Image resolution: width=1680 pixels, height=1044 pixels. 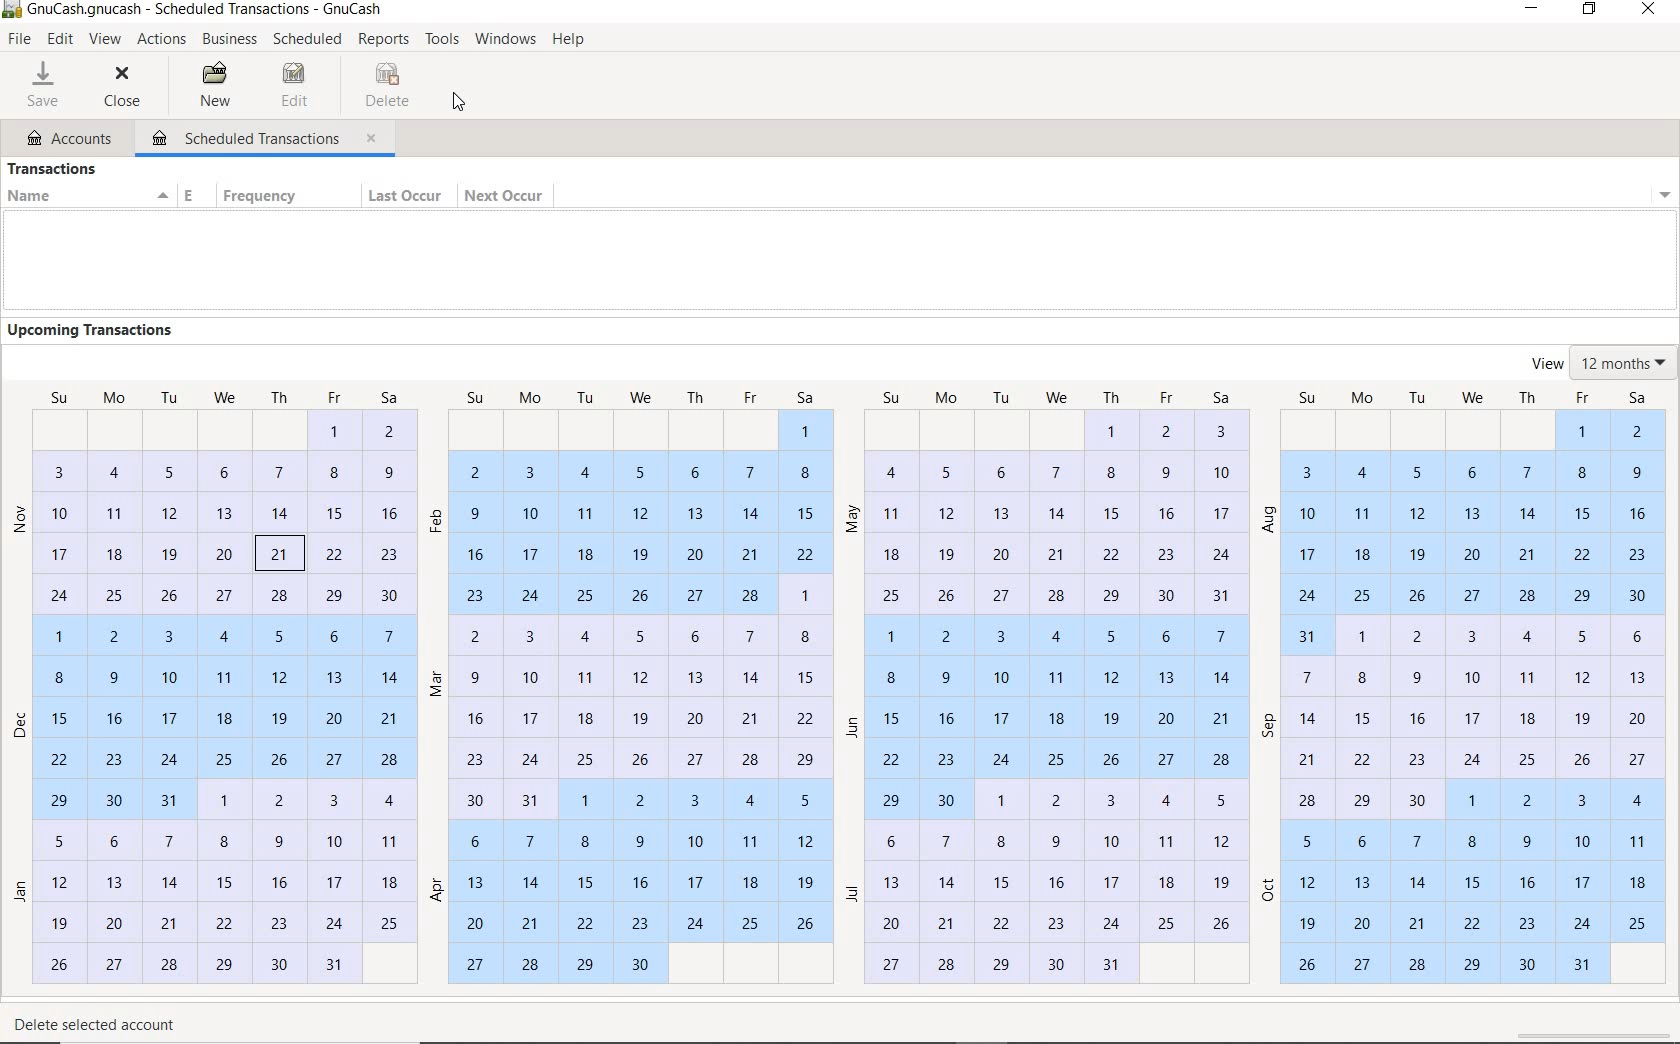 I want to click on CURSOR, so click(x=459, y=104).